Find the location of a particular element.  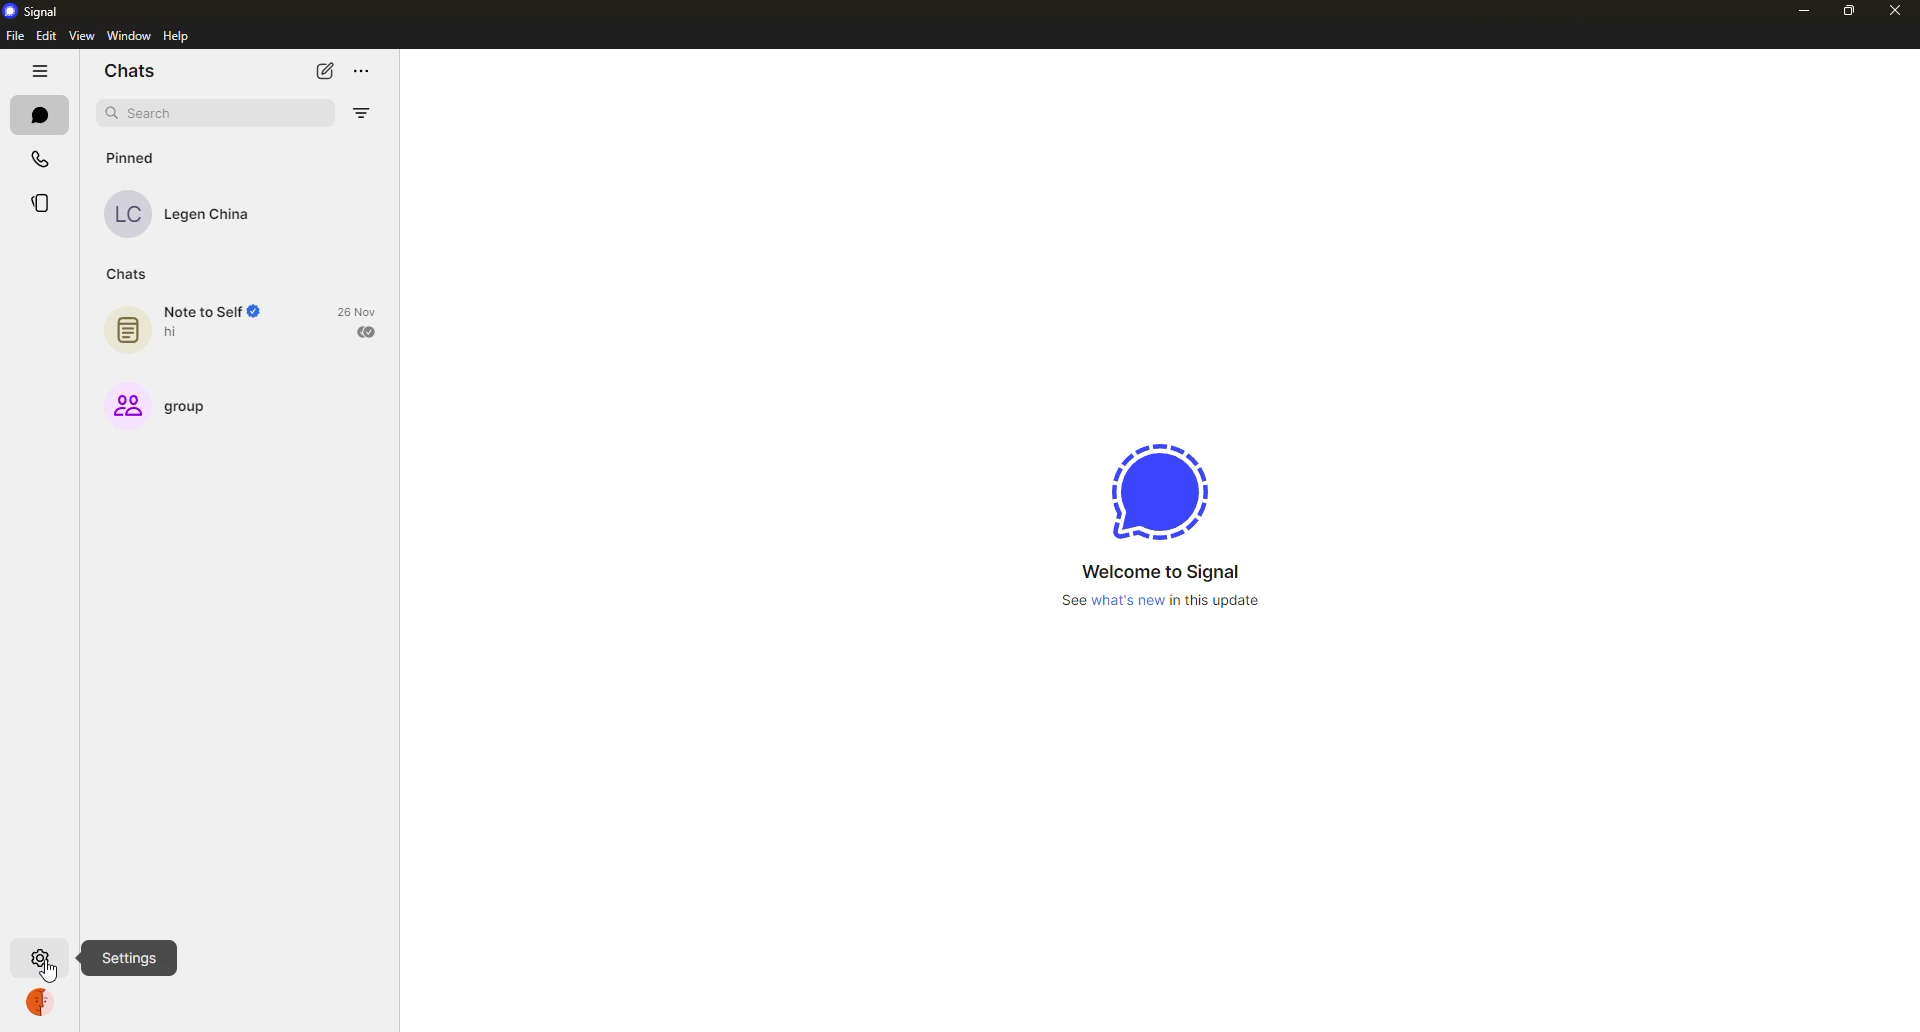

calls is located at coordinates (42, 158).